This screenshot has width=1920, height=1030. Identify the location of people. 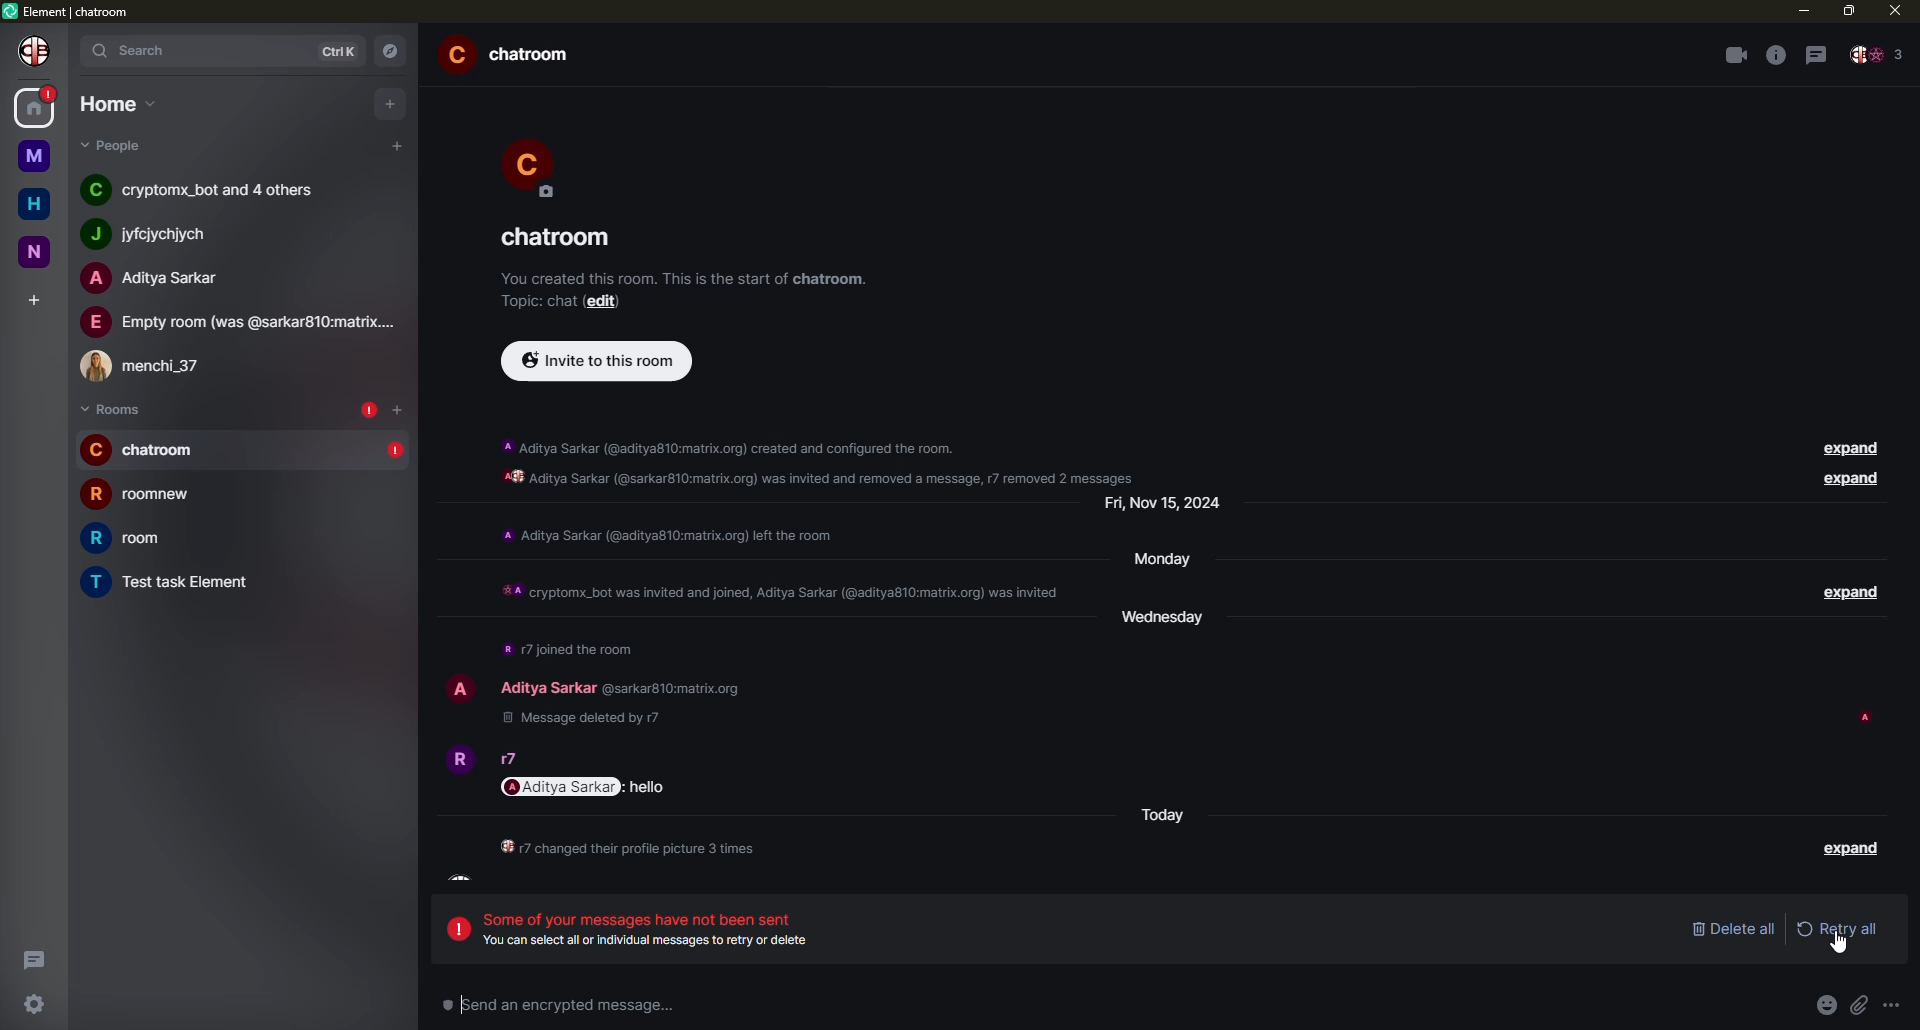
(1880, 55).